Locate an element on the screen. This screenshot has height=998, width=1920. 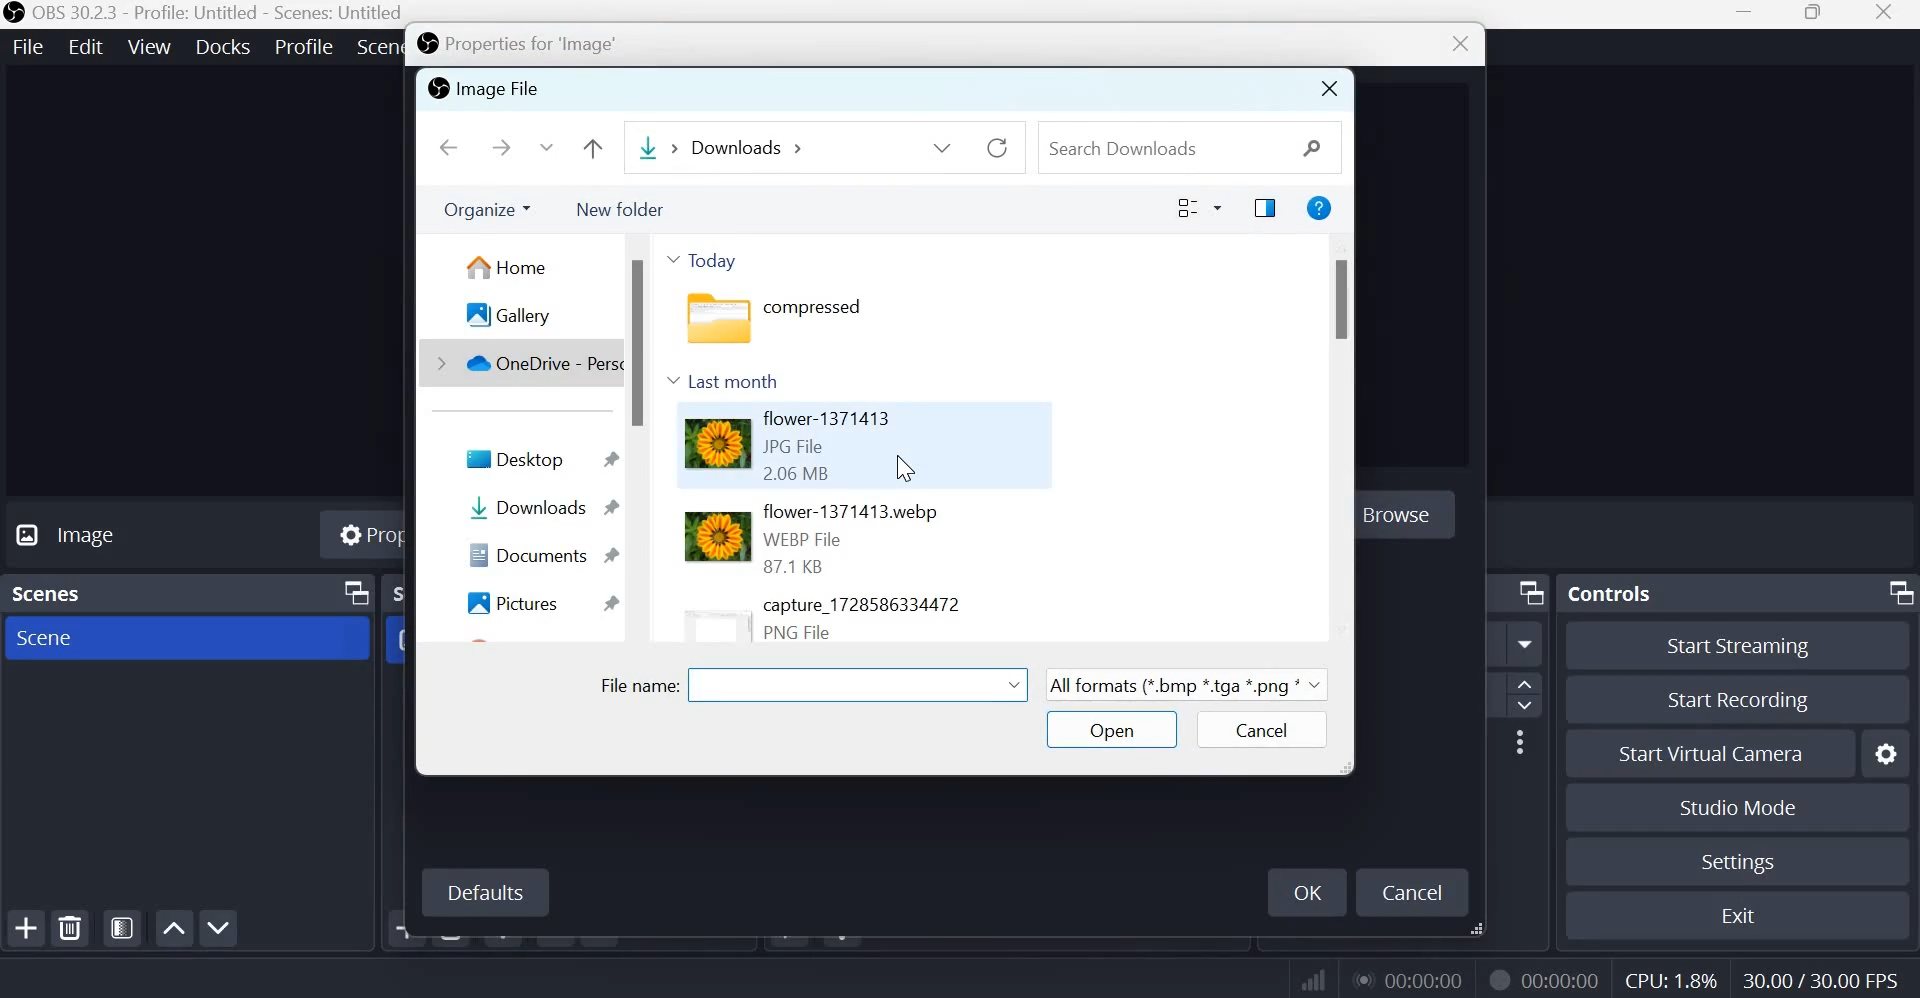
Decrease is located at coordinates (1529, 708).